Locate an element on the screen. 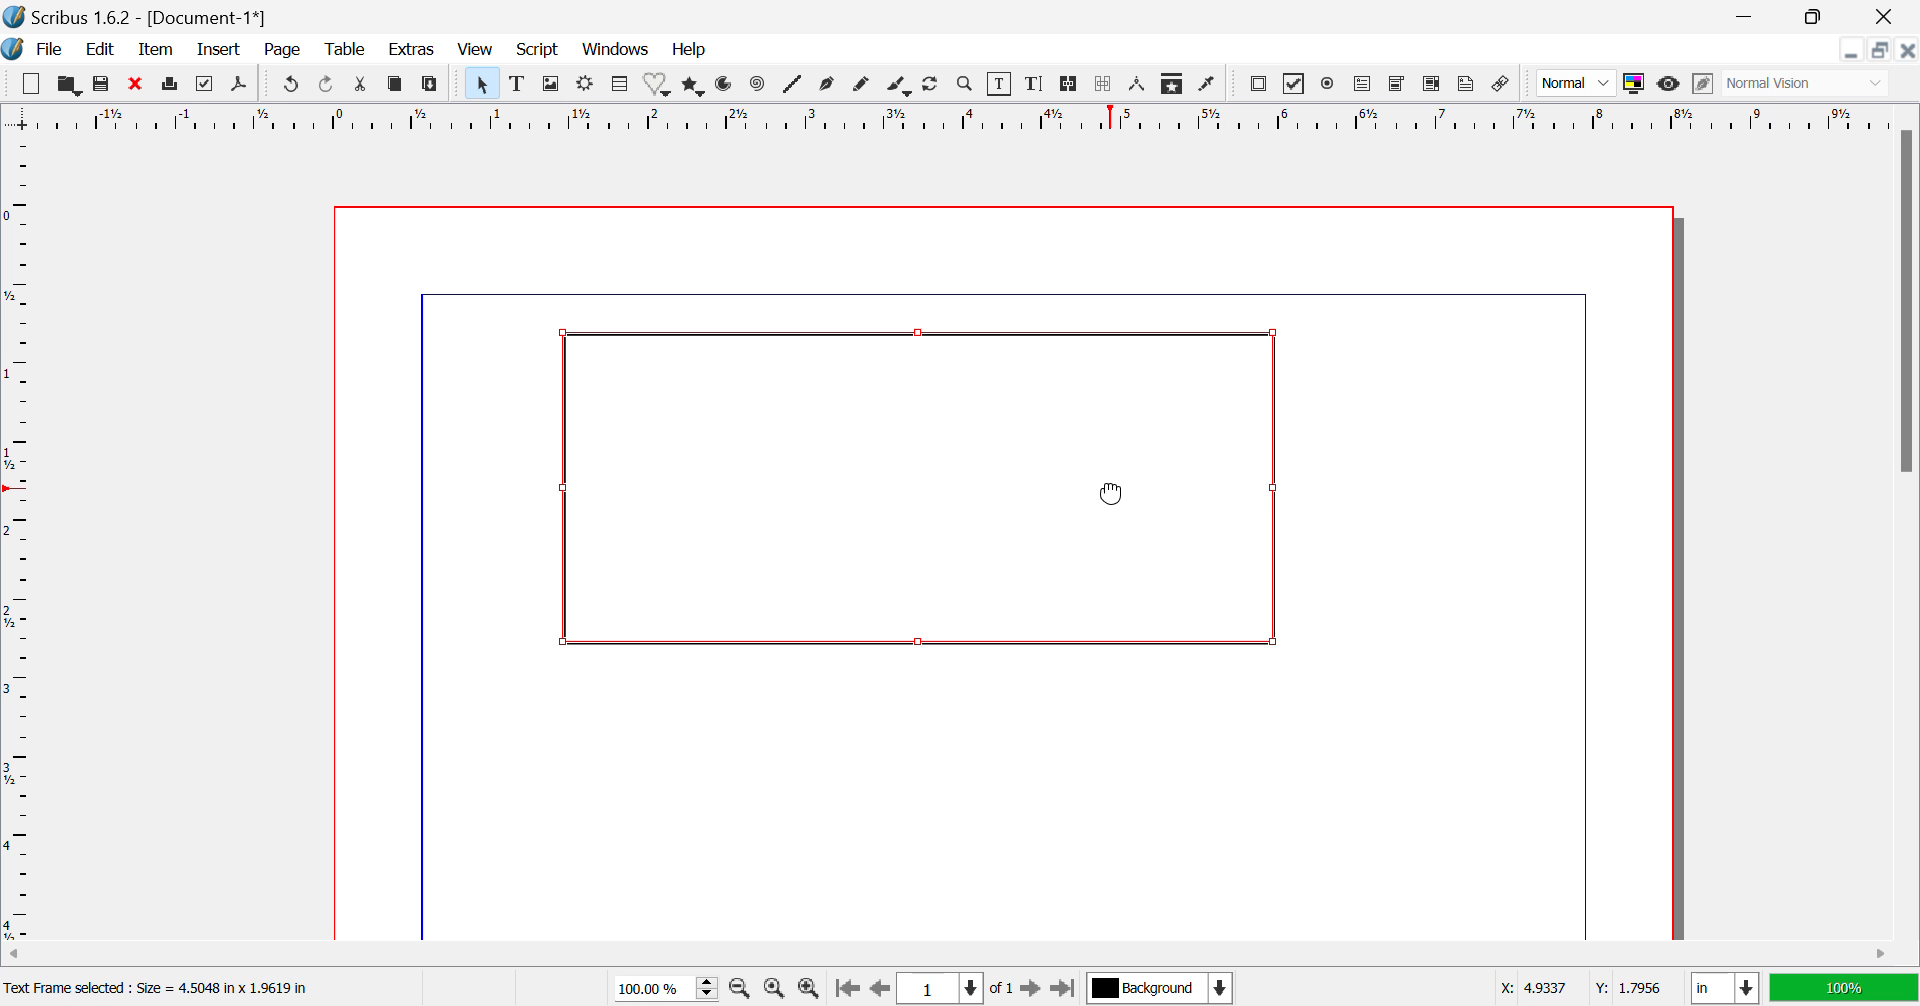 The width and height of the screenshot is (1920, 1006). Bezier Curve is located at coordinates (830, 87).